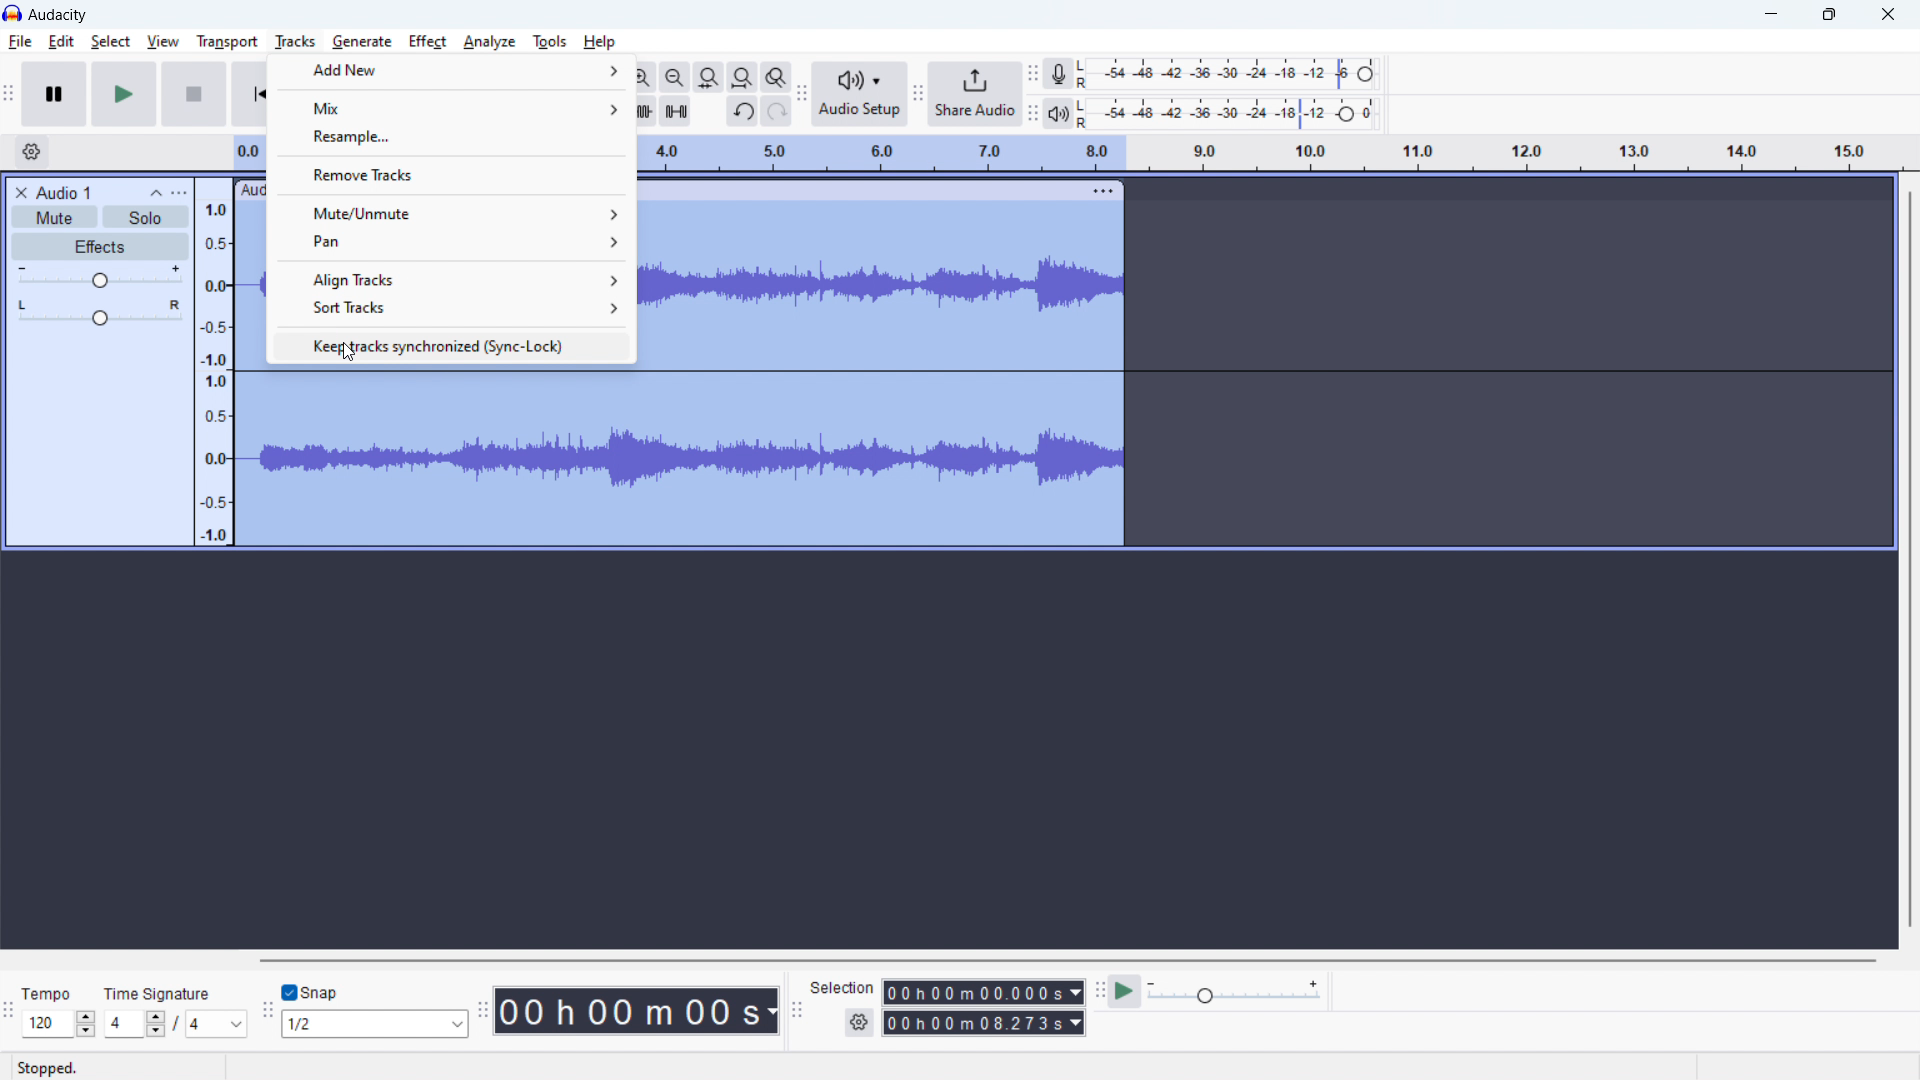 The image size is (1920, 1080). What do you see at coordinates (1032, 111) in the screenshot?
I see `playback meter toolbar` at bounding box center [1032, 111].